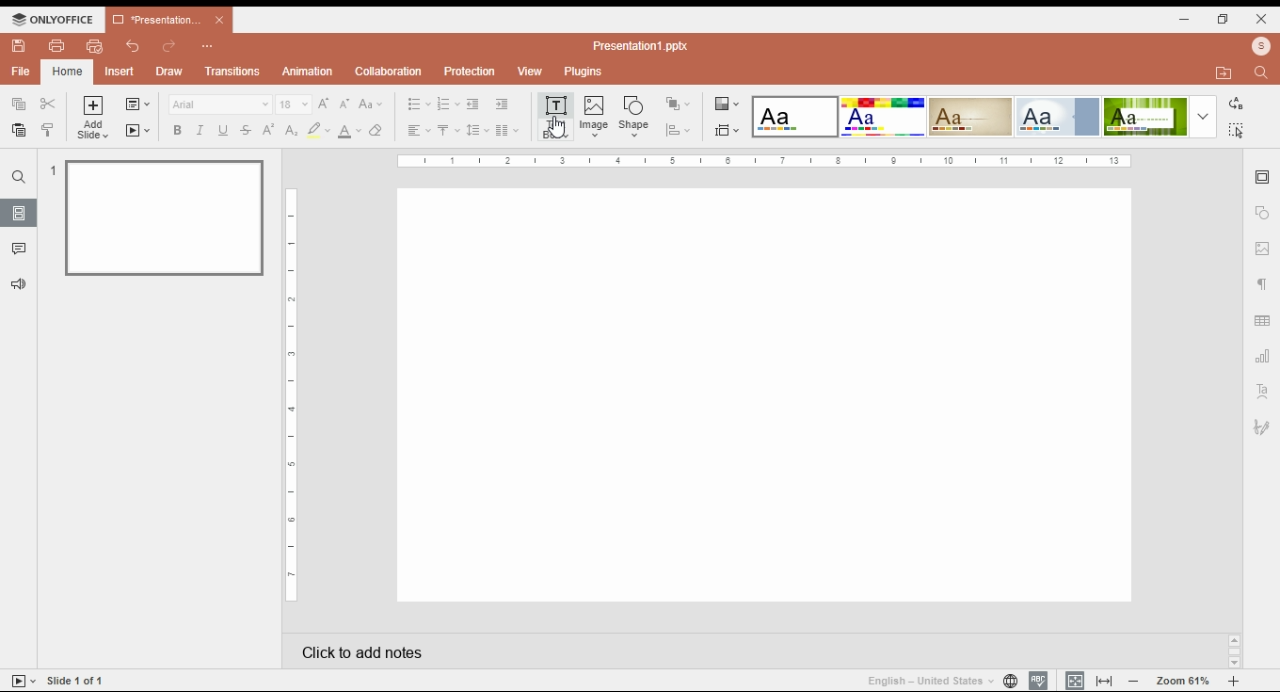 The width and height of the screenshot is (1280, 692). Describe the element at coordinates (47, 129) in the screenshot. I see `copy style` at that location.